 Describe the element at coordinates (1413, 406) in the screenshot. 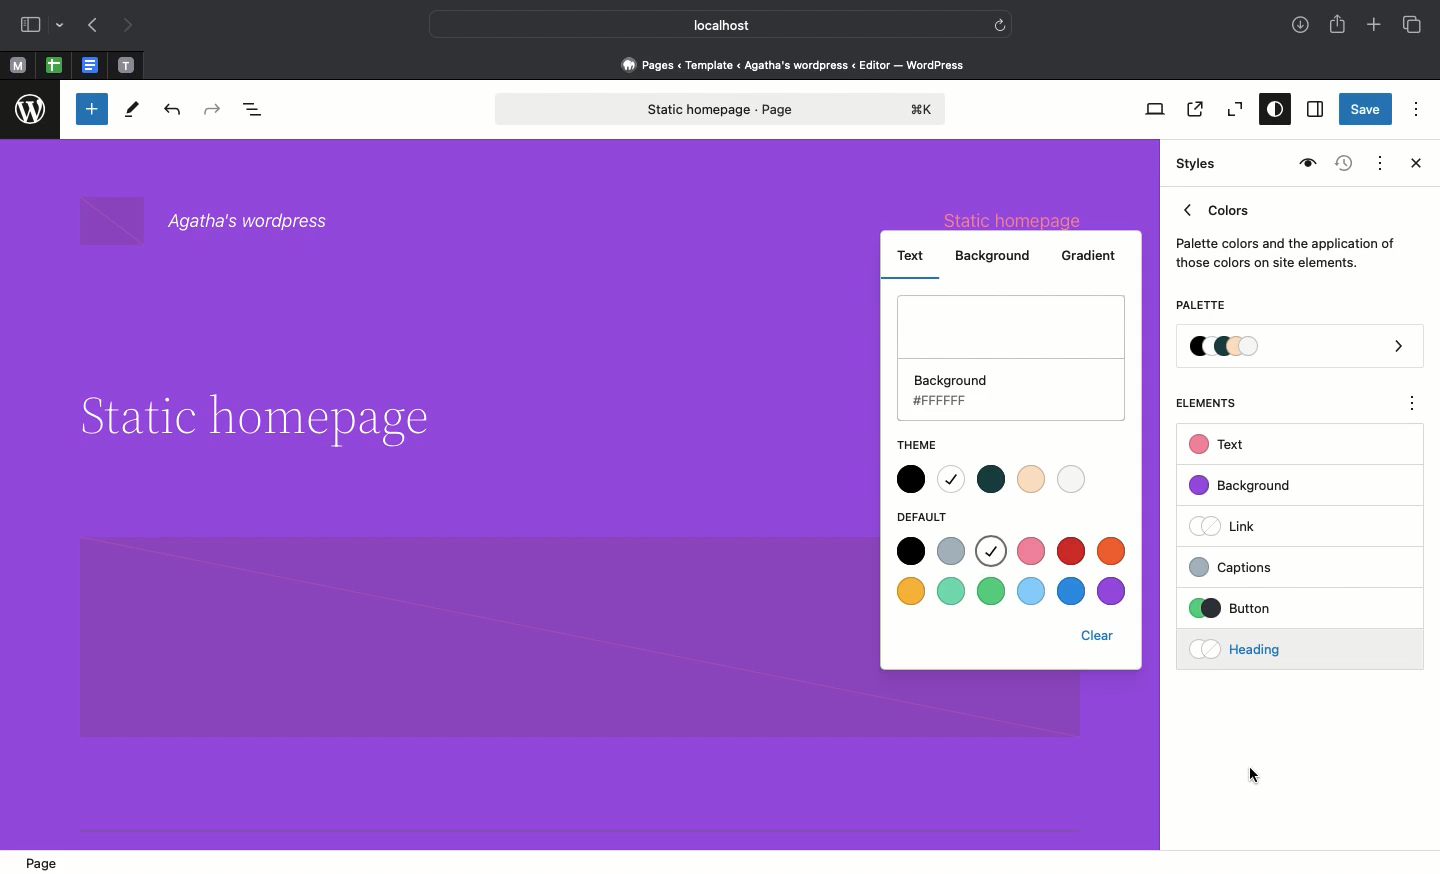

I see `options` at that location.